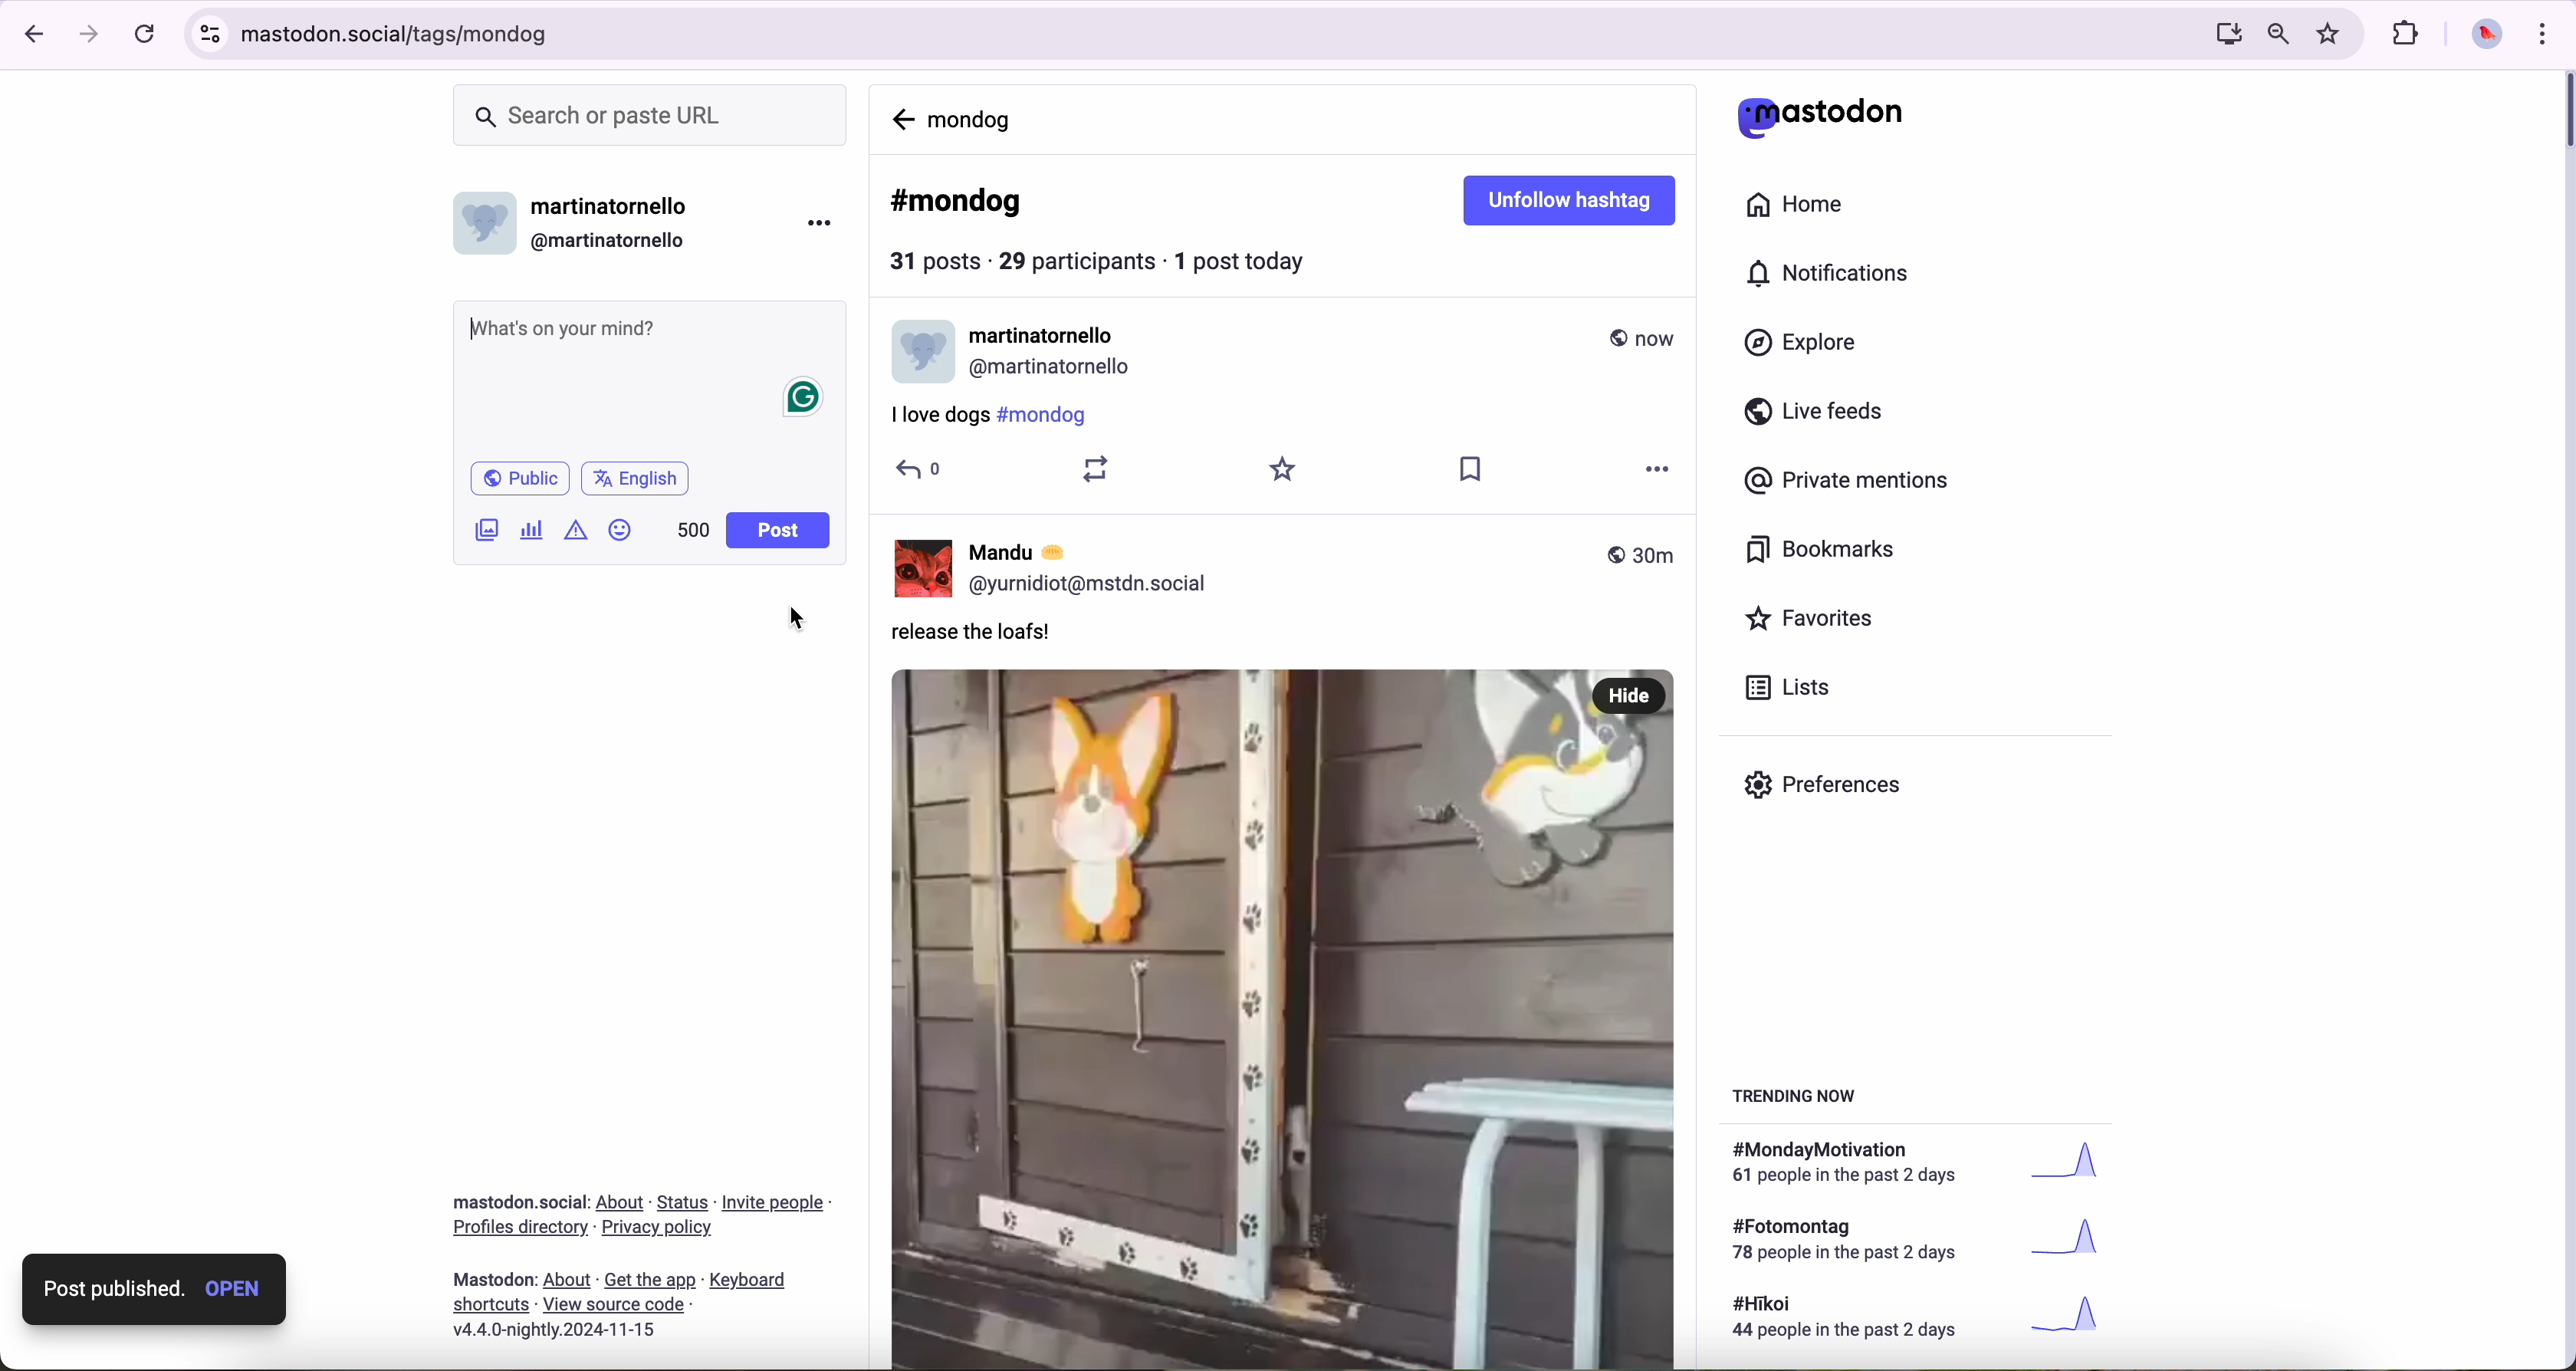  Describe the element at coordinates (2549, 34) in the screenshot. I see `customize and control Google Chrome` at that location.